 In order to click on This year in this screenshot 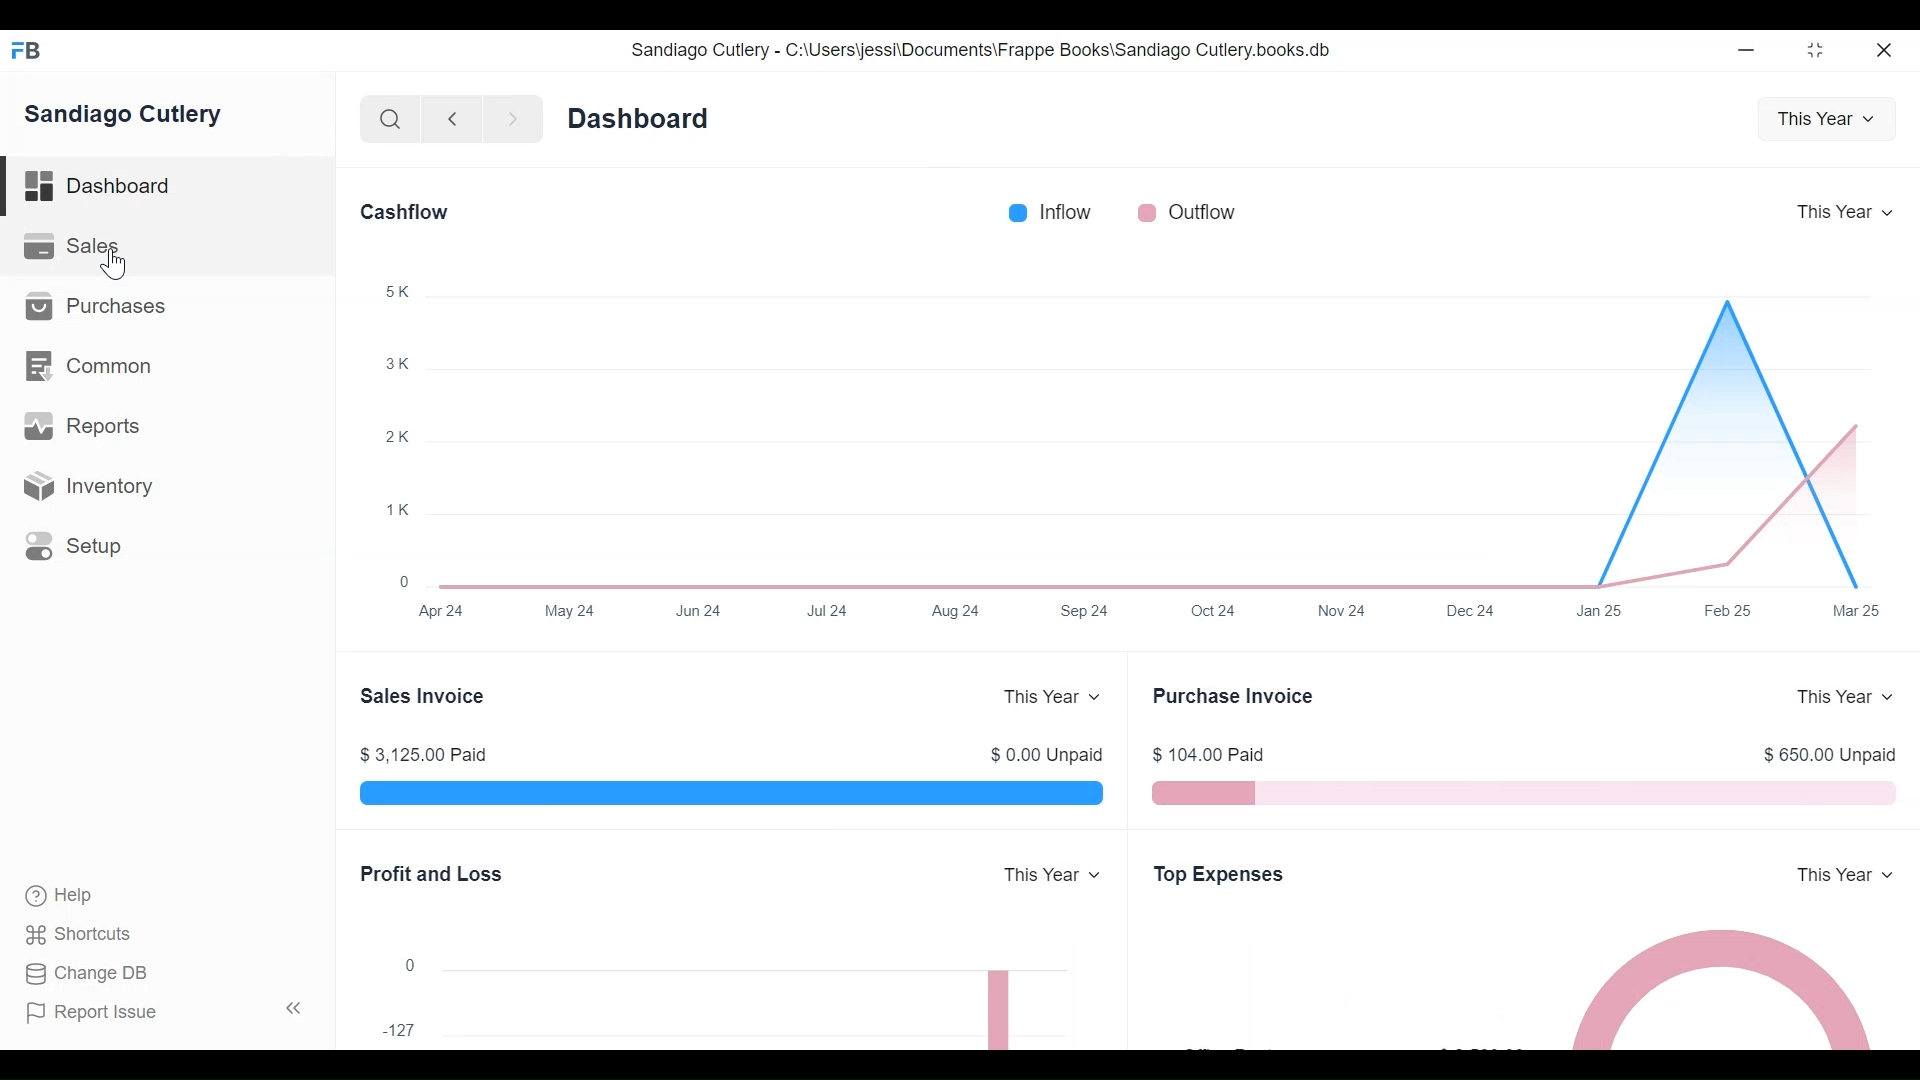, I will do `click(1844, 873)`.